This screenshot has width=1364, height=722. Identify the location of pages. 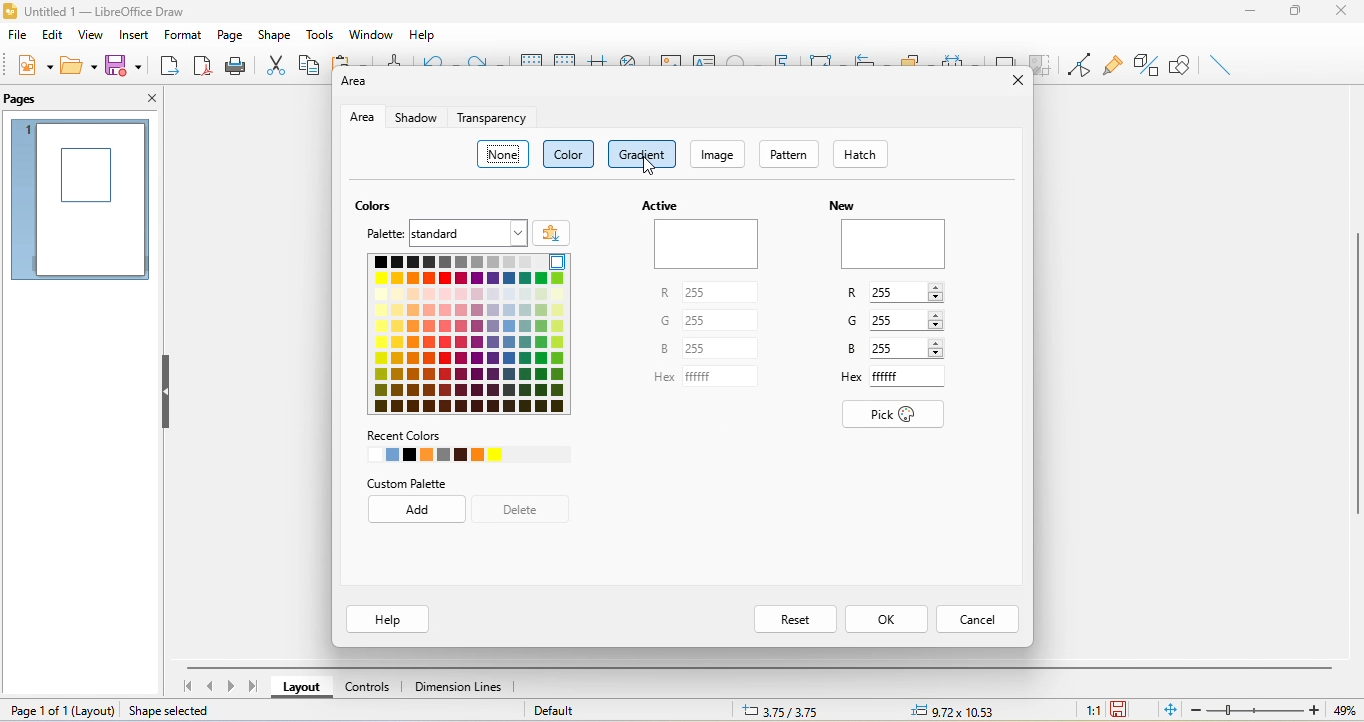
(25, 101).